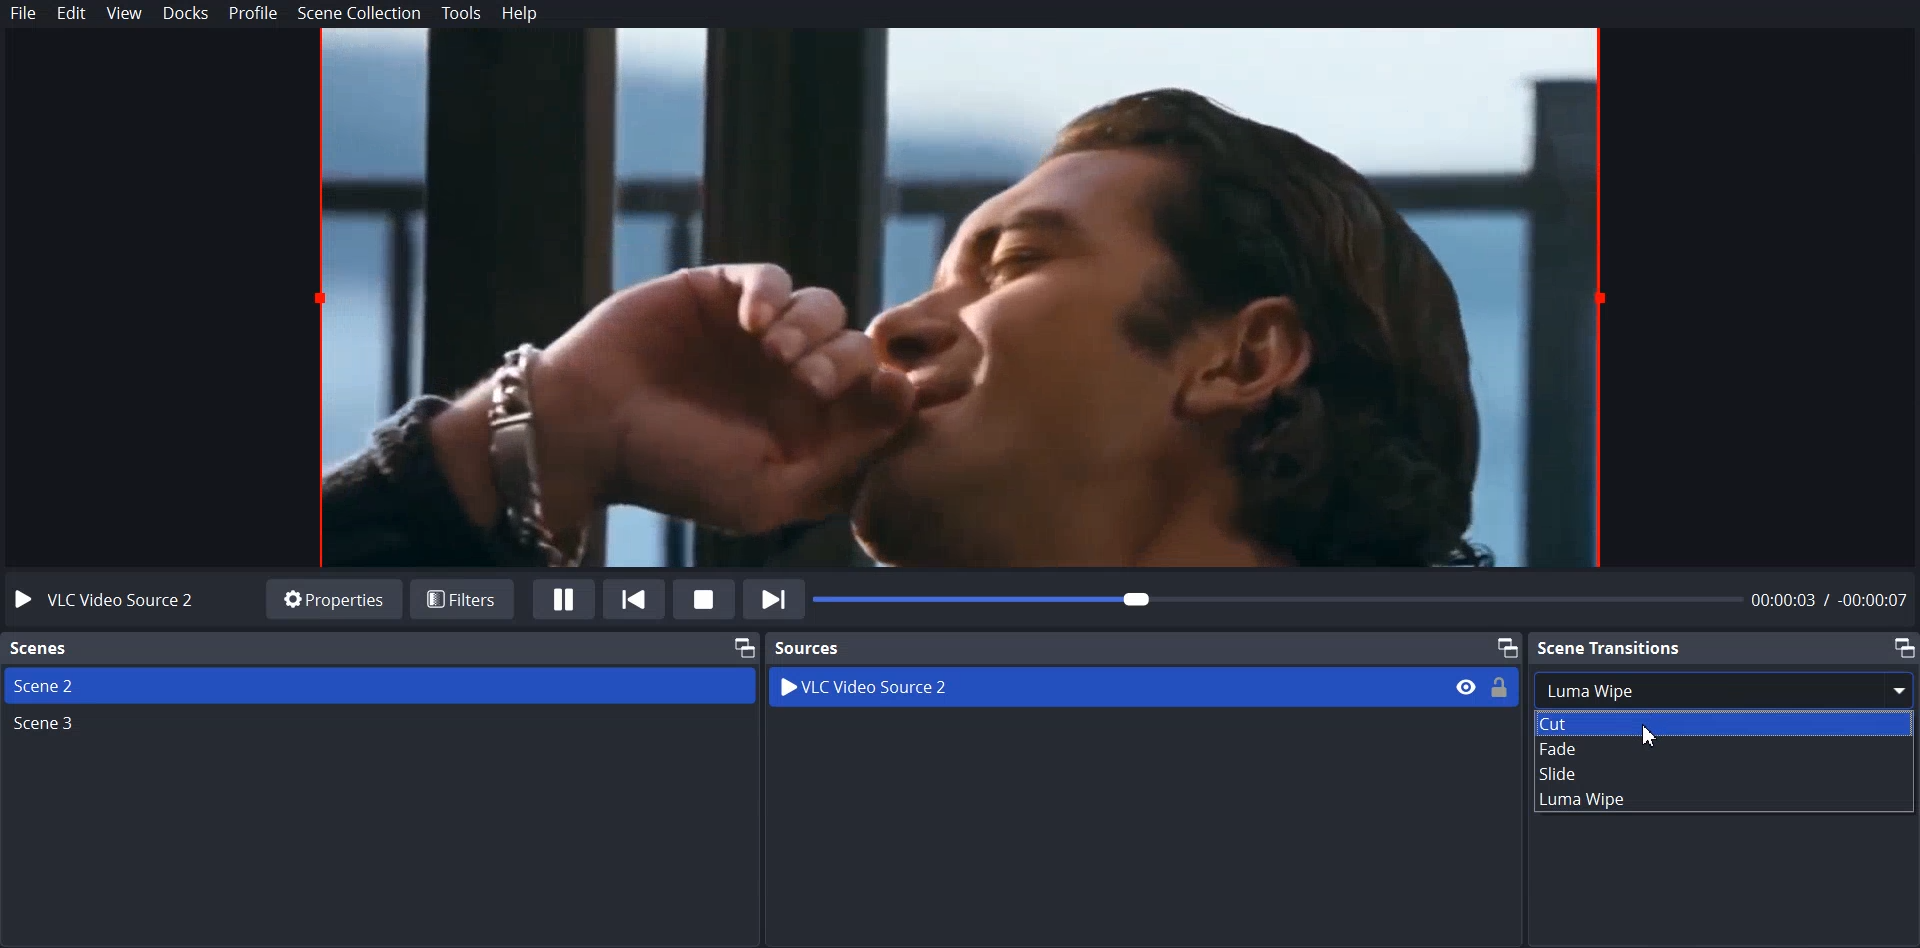  What do you see at coordinates (703, 598) in the screenshot?
I see `Stop Media` at bounding box center [703, 598].